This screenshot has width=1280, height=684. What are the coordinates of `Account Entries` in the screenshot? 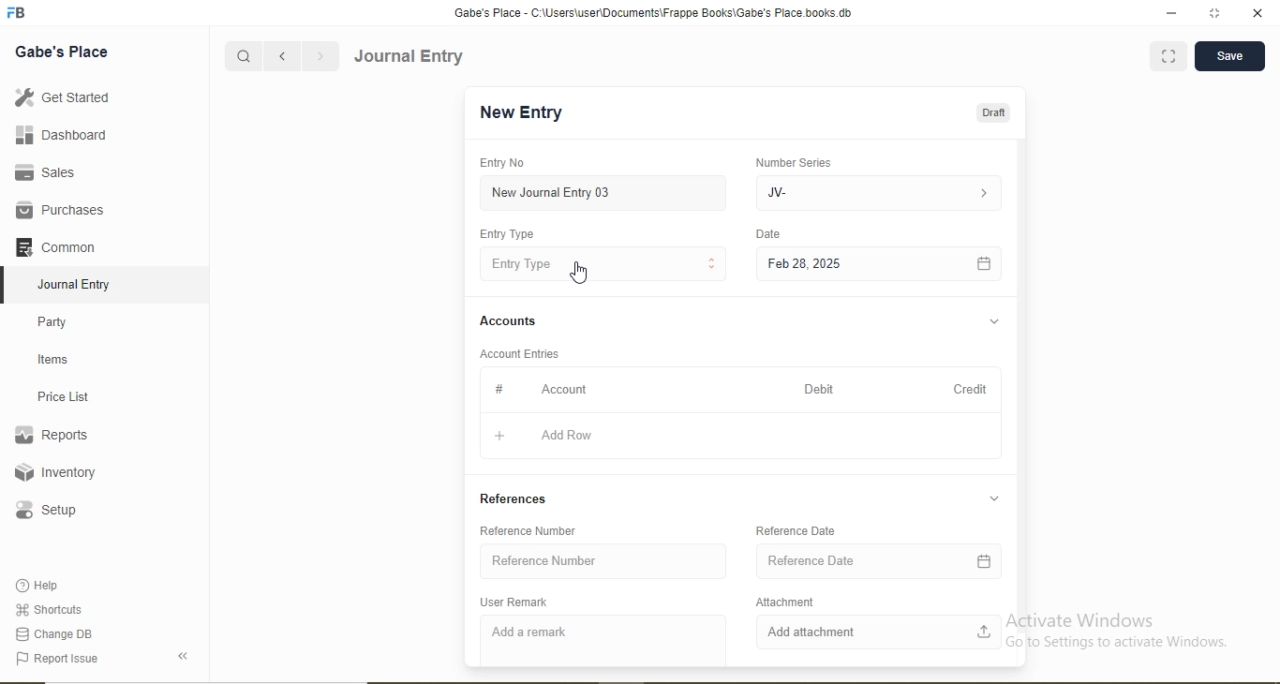 It's located at (518, 354).